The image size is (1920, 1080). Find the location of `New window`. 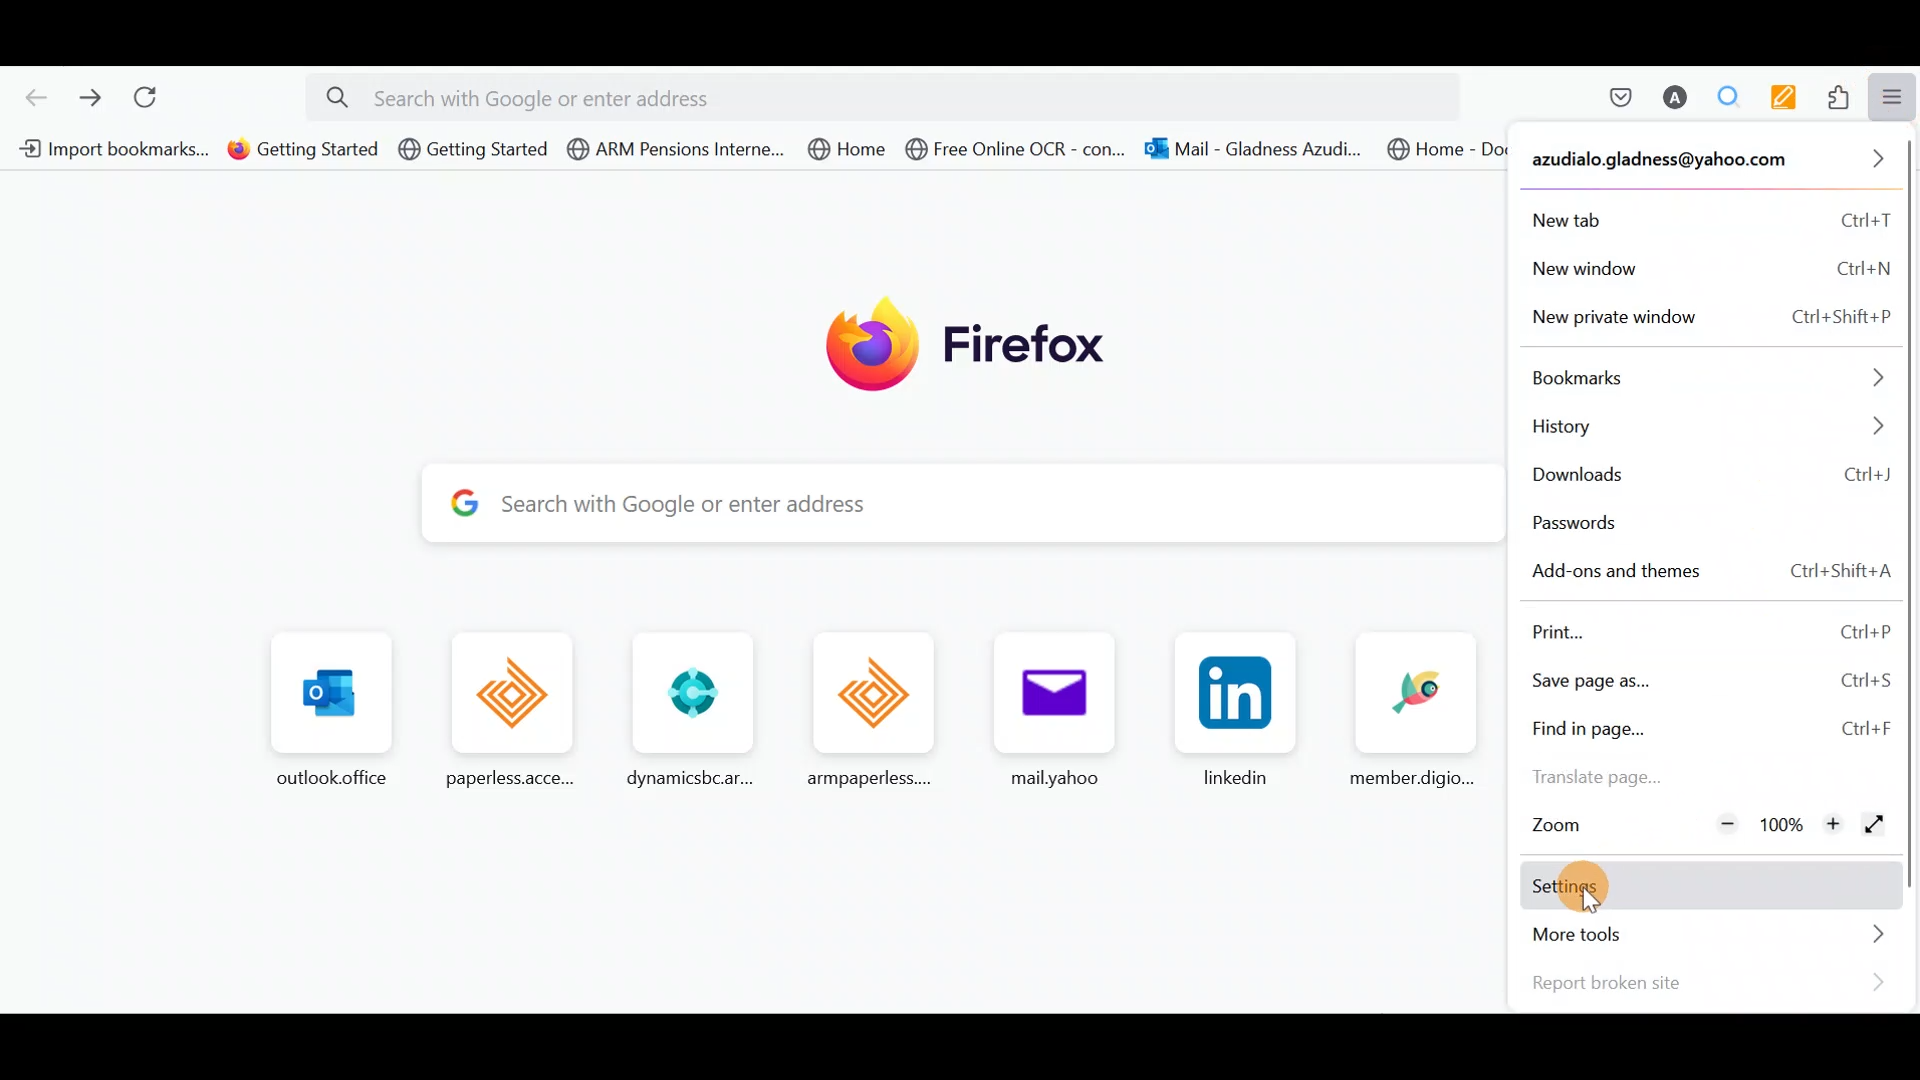

New window is located at coordinates (1684, 270).